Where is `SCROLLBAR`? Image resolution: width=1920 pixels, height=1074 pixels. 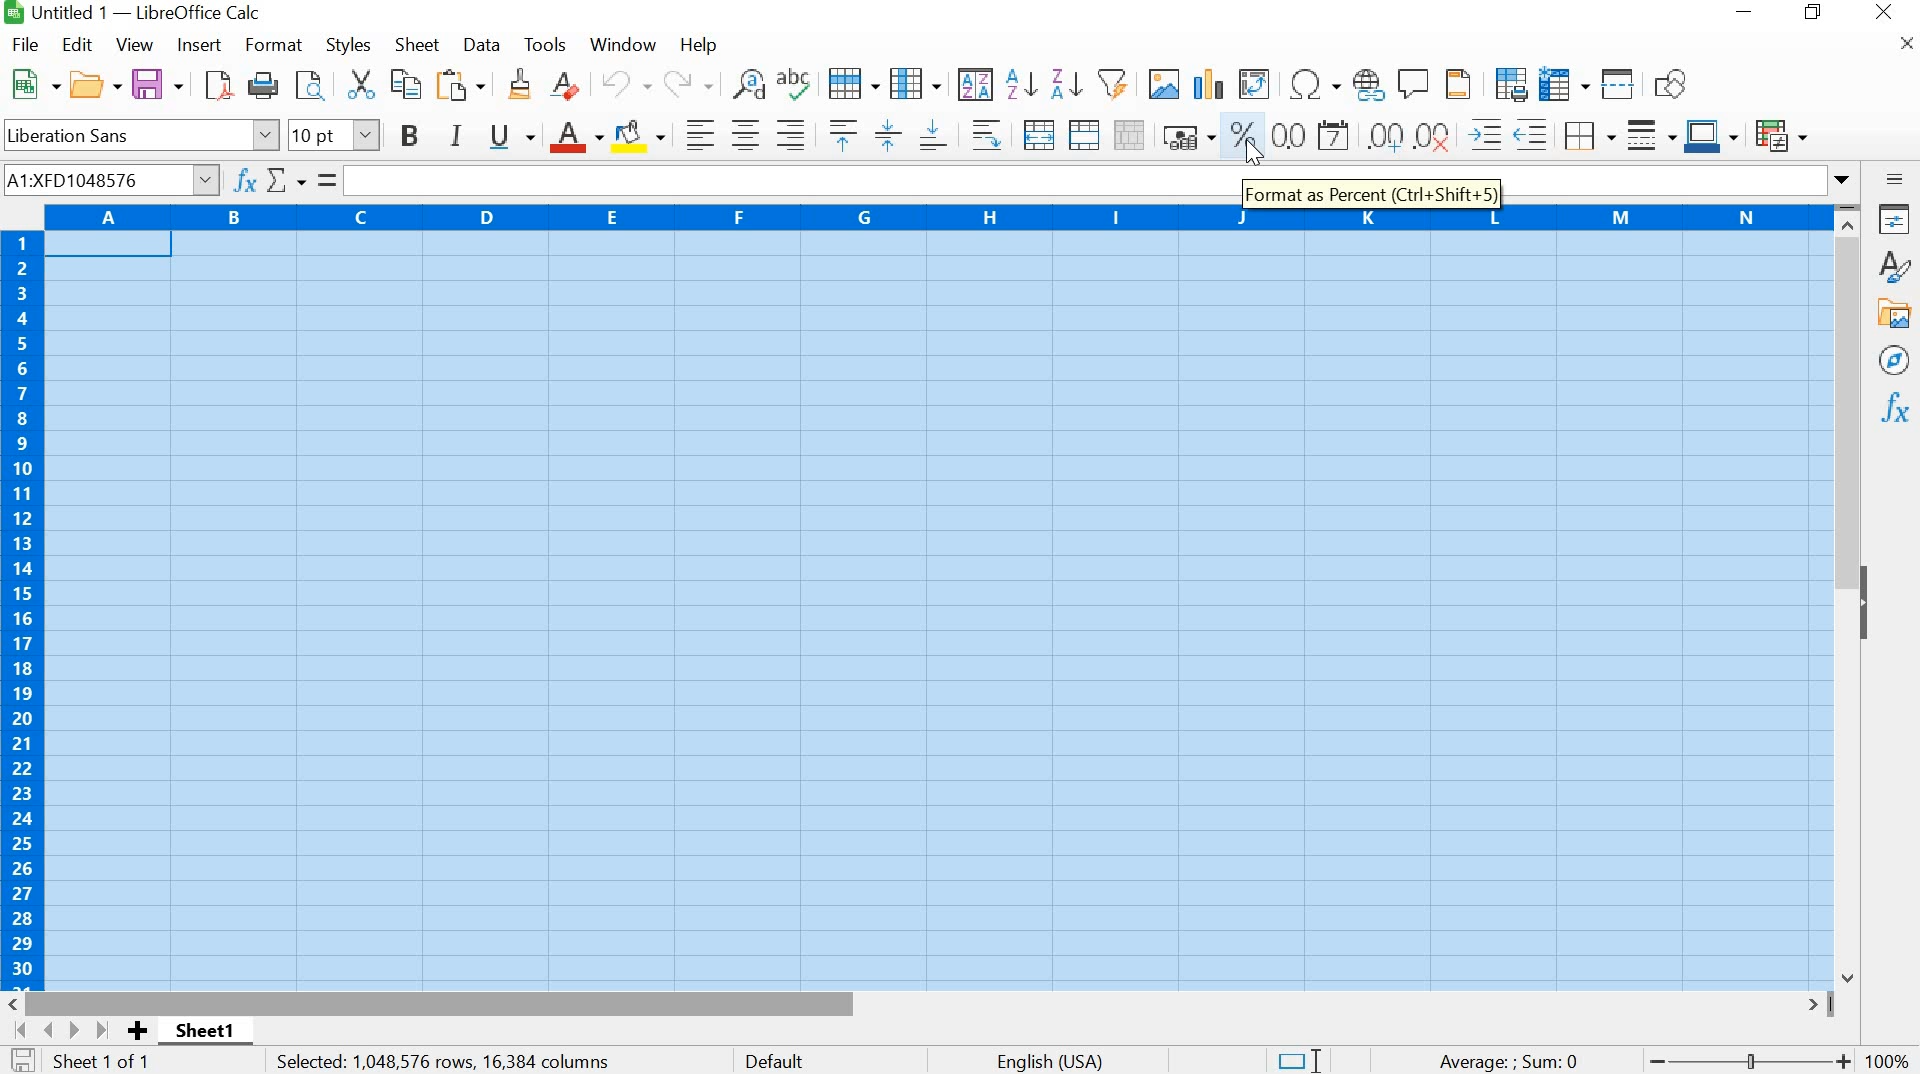 SCROLLBAR is located at coordinates (922, 1004).